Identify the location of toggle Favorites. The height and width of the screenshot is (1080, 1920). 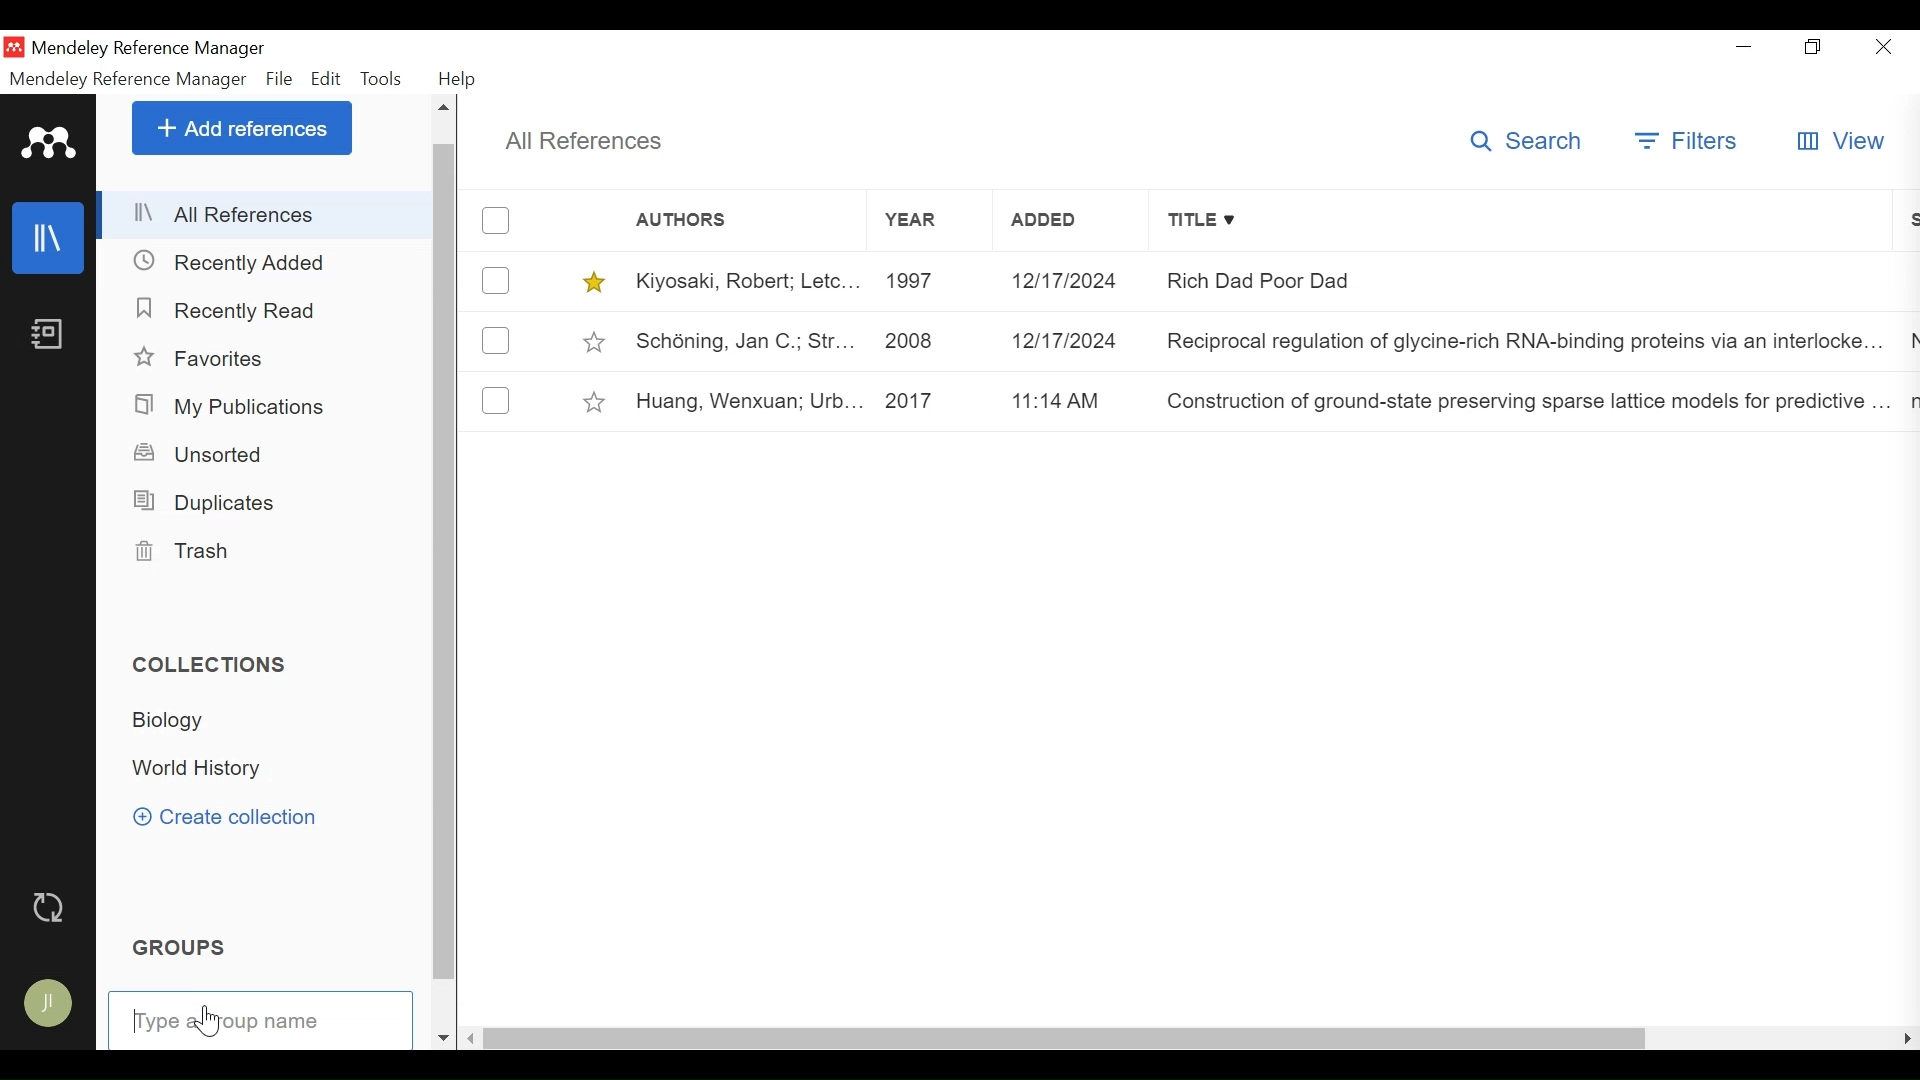
(595, 283).